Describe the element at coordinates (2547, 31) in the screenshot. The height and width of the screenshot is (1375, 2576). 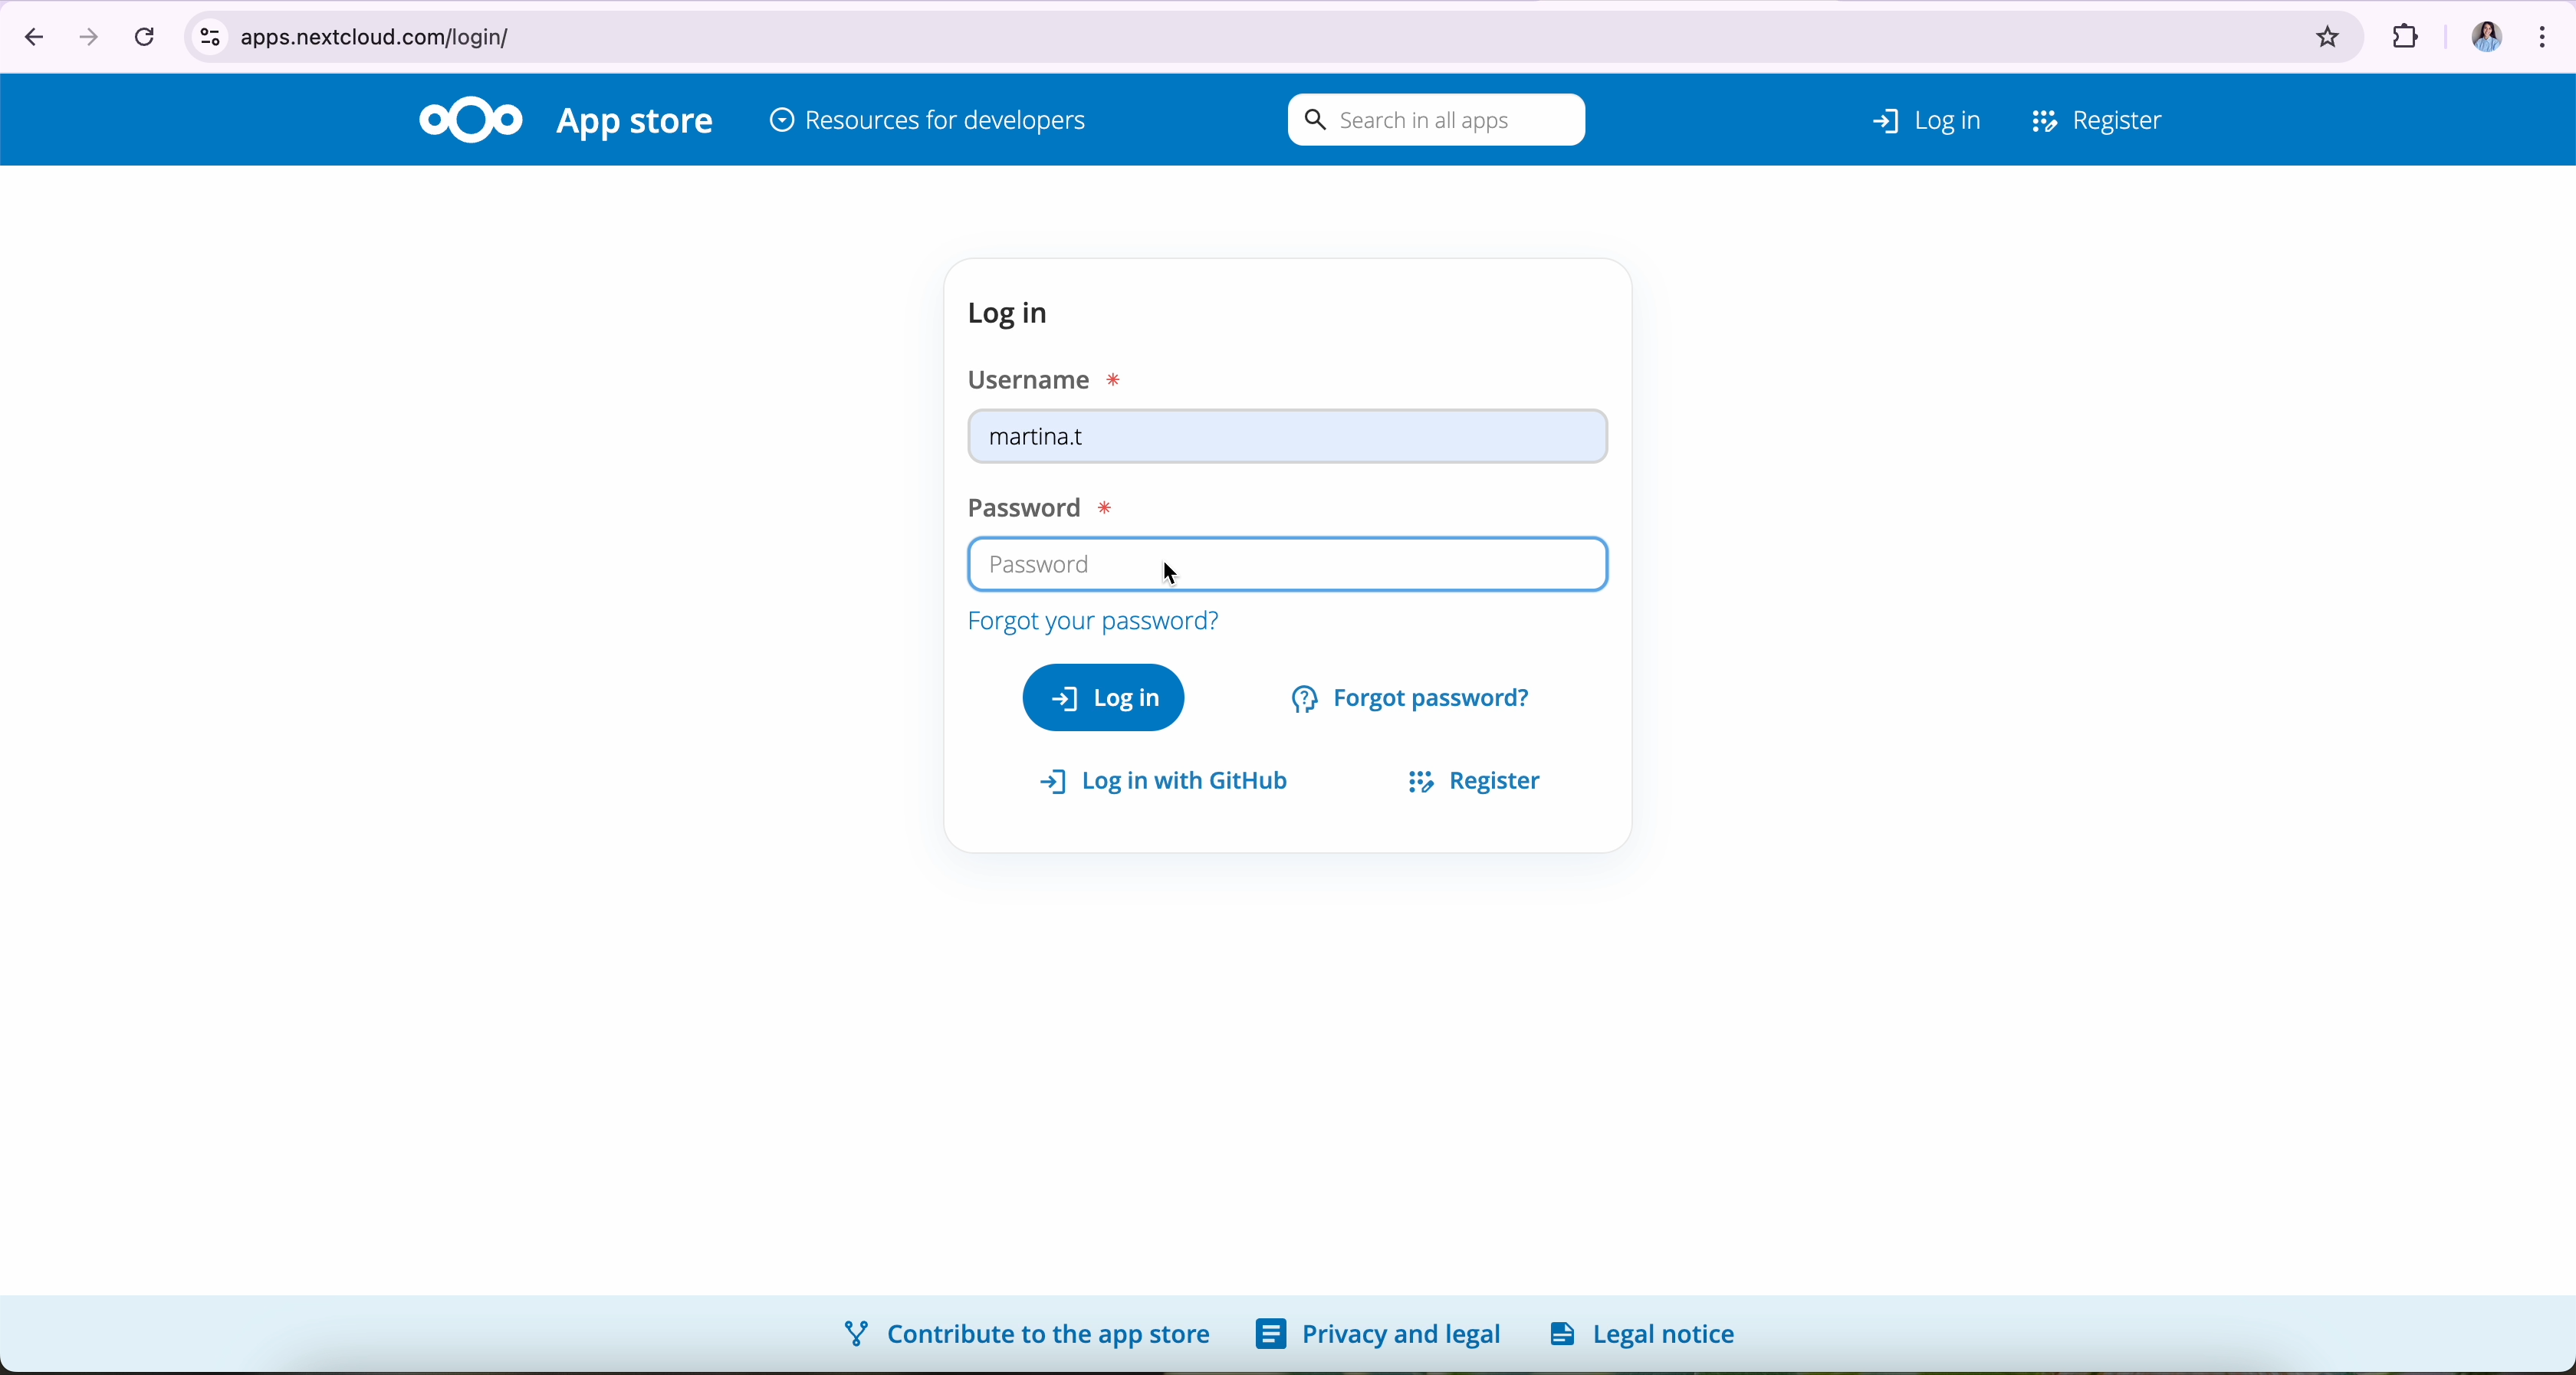
I see `more` at that location.